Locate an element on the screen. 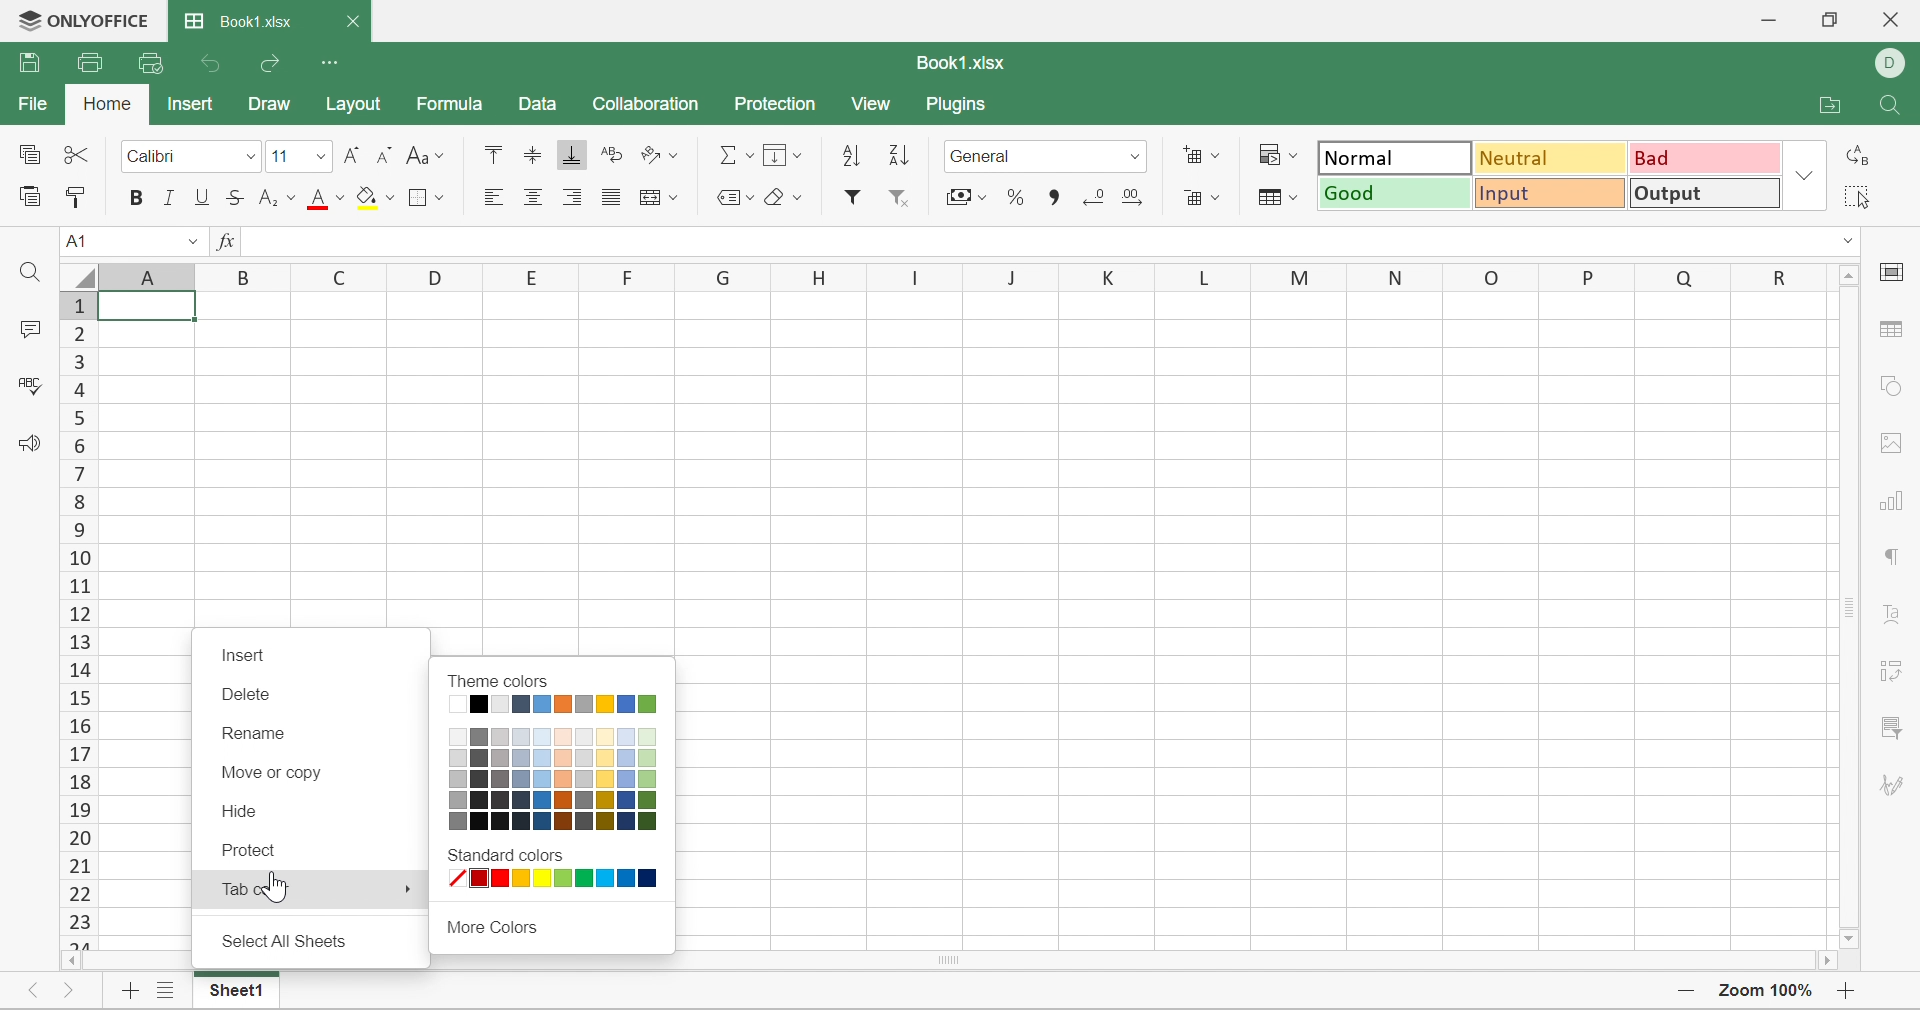 The image size is (1920, 1010). K is located at coordinates (1099, 276).